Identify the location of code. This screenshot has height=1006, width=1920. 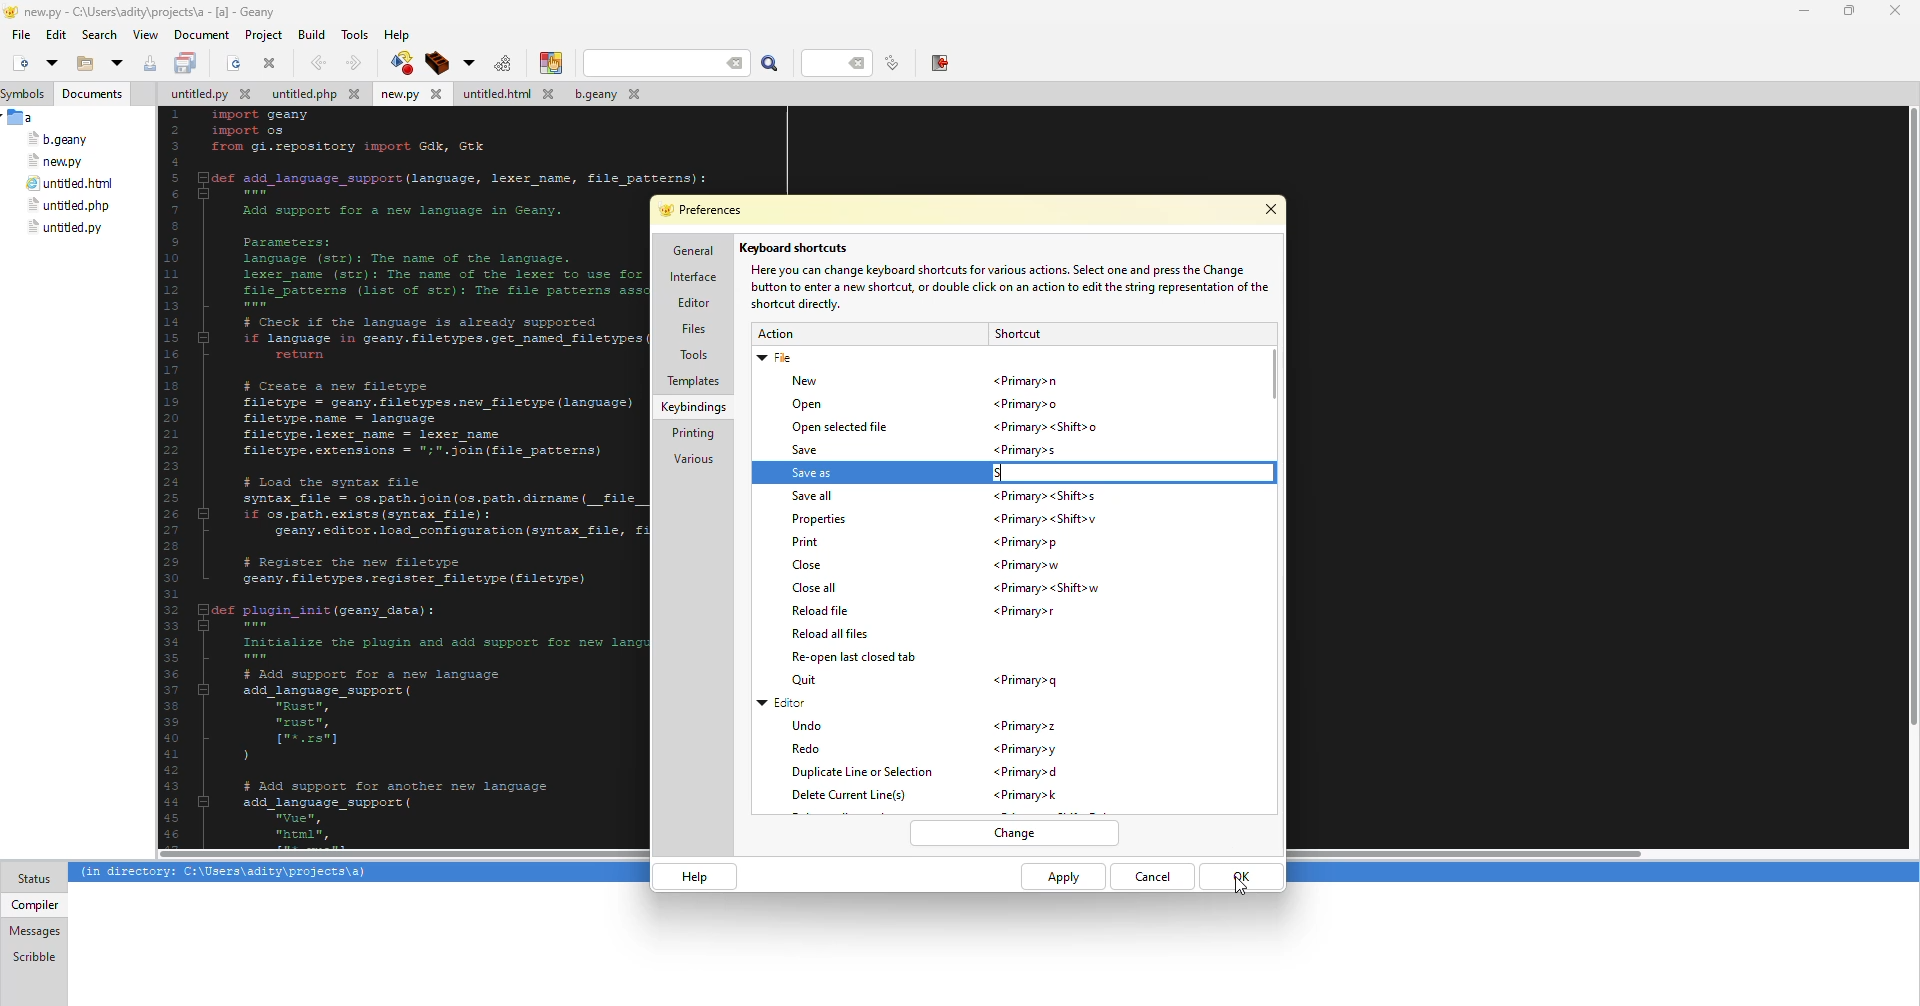
(385, 474).